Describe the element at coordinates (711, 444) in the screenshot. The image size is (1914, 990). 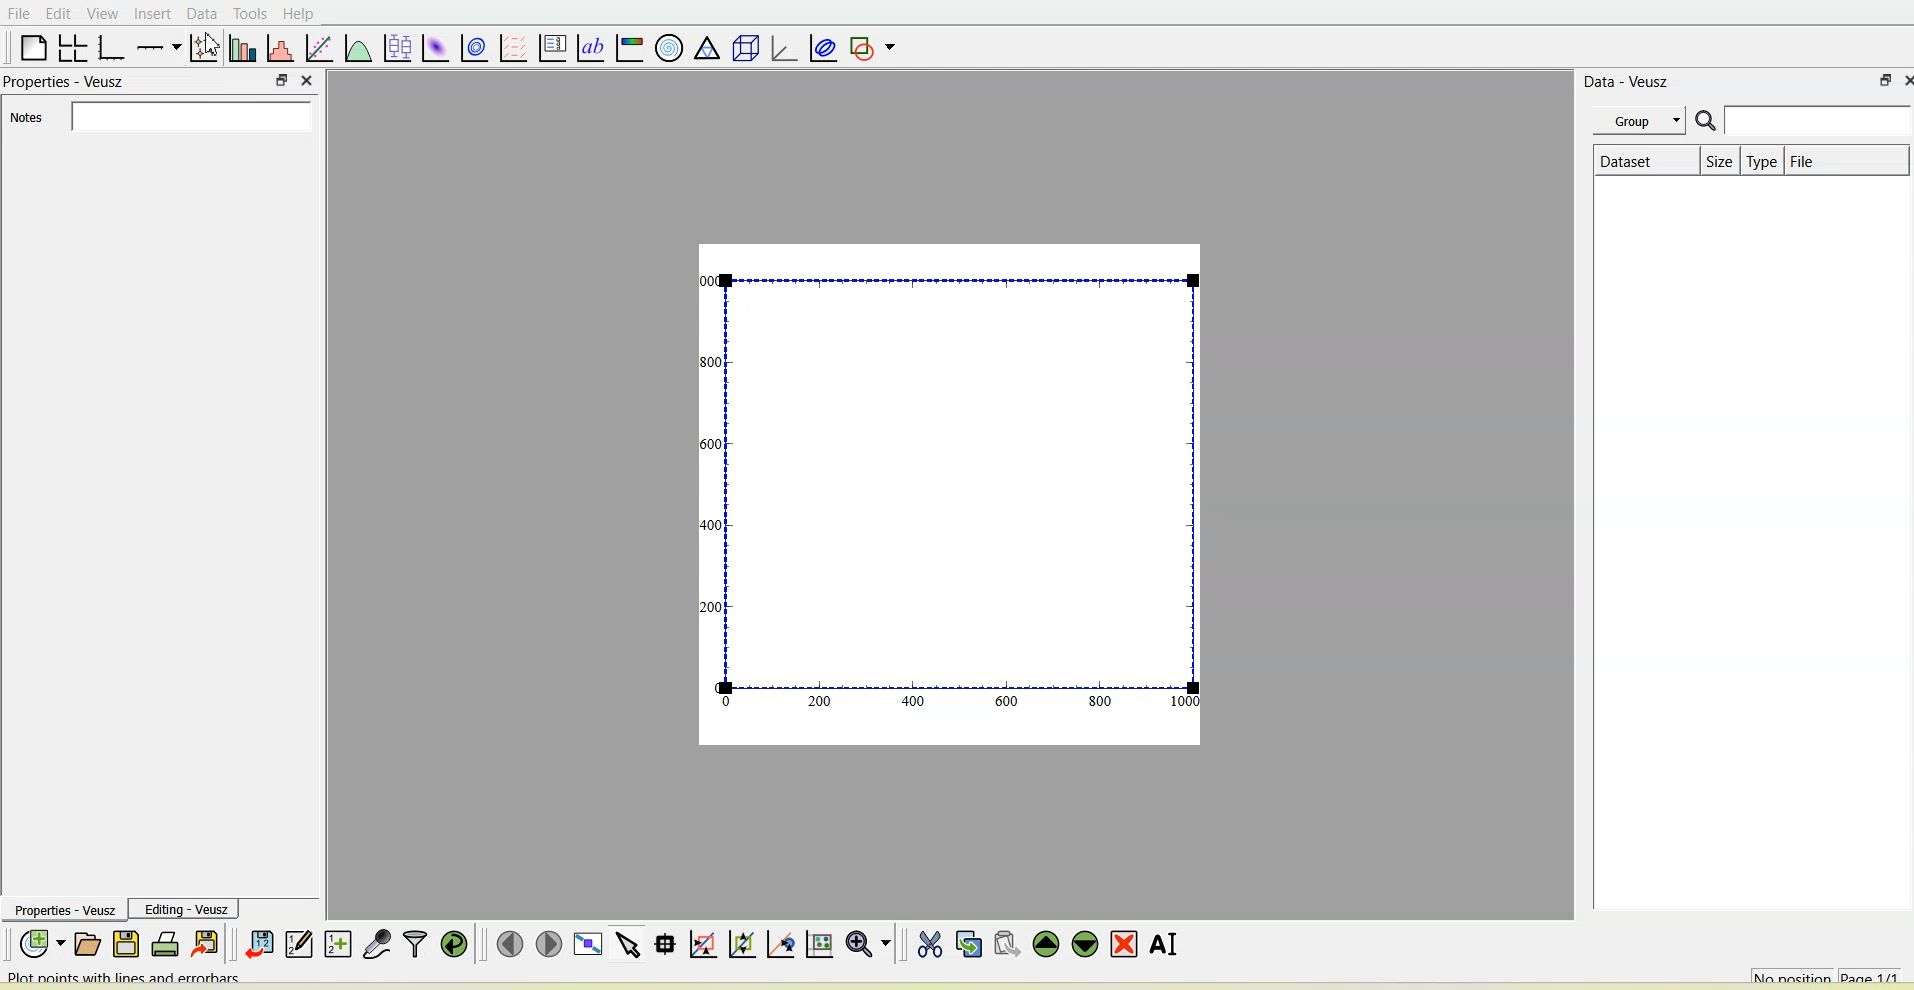
I see `1600!` at that location.